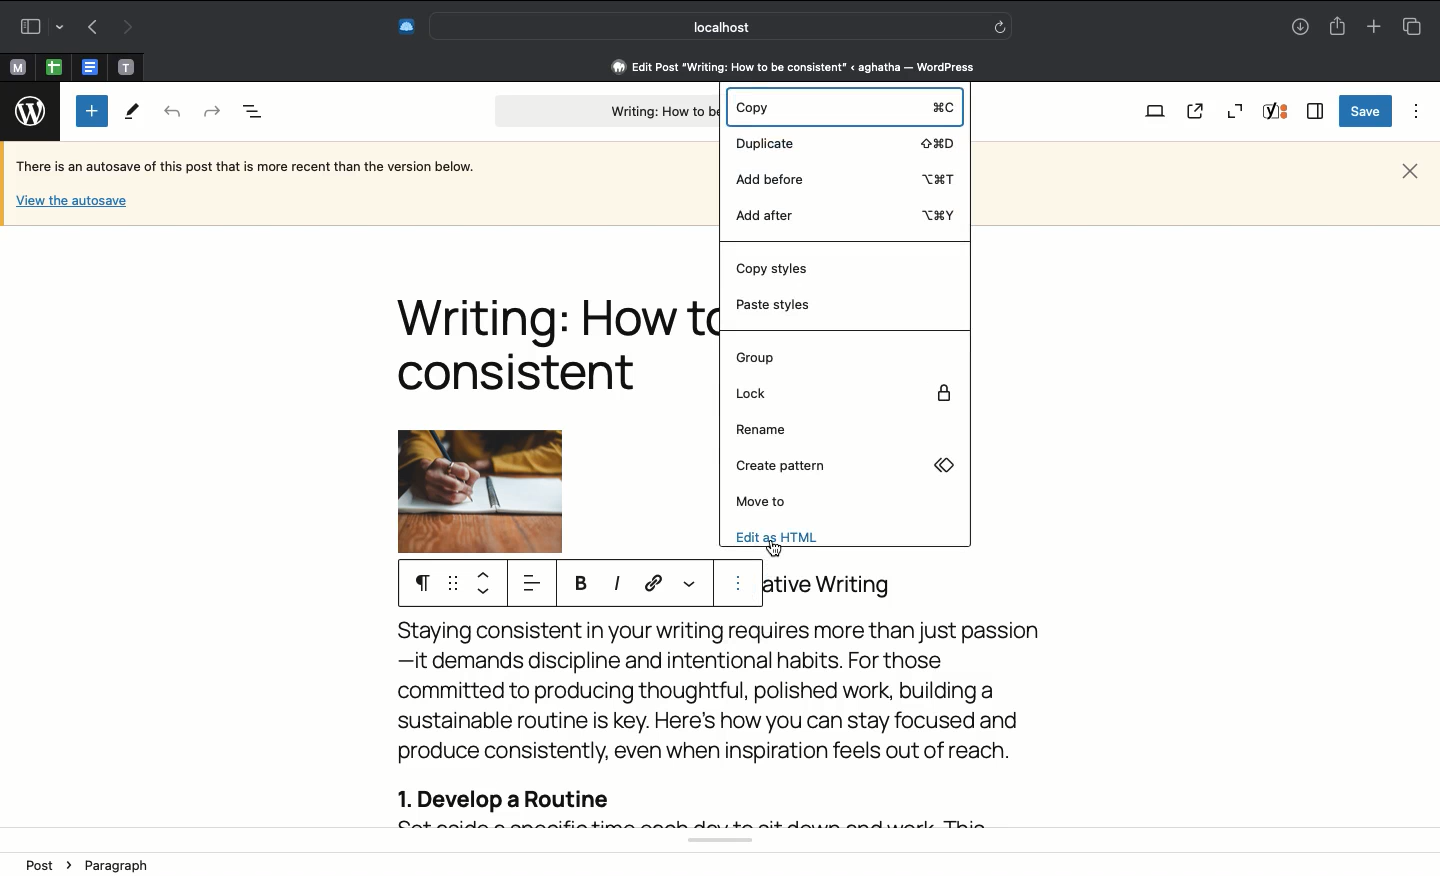 This screenshot has width=1440, height=876. I want to click on Lock, so click(844, 393).